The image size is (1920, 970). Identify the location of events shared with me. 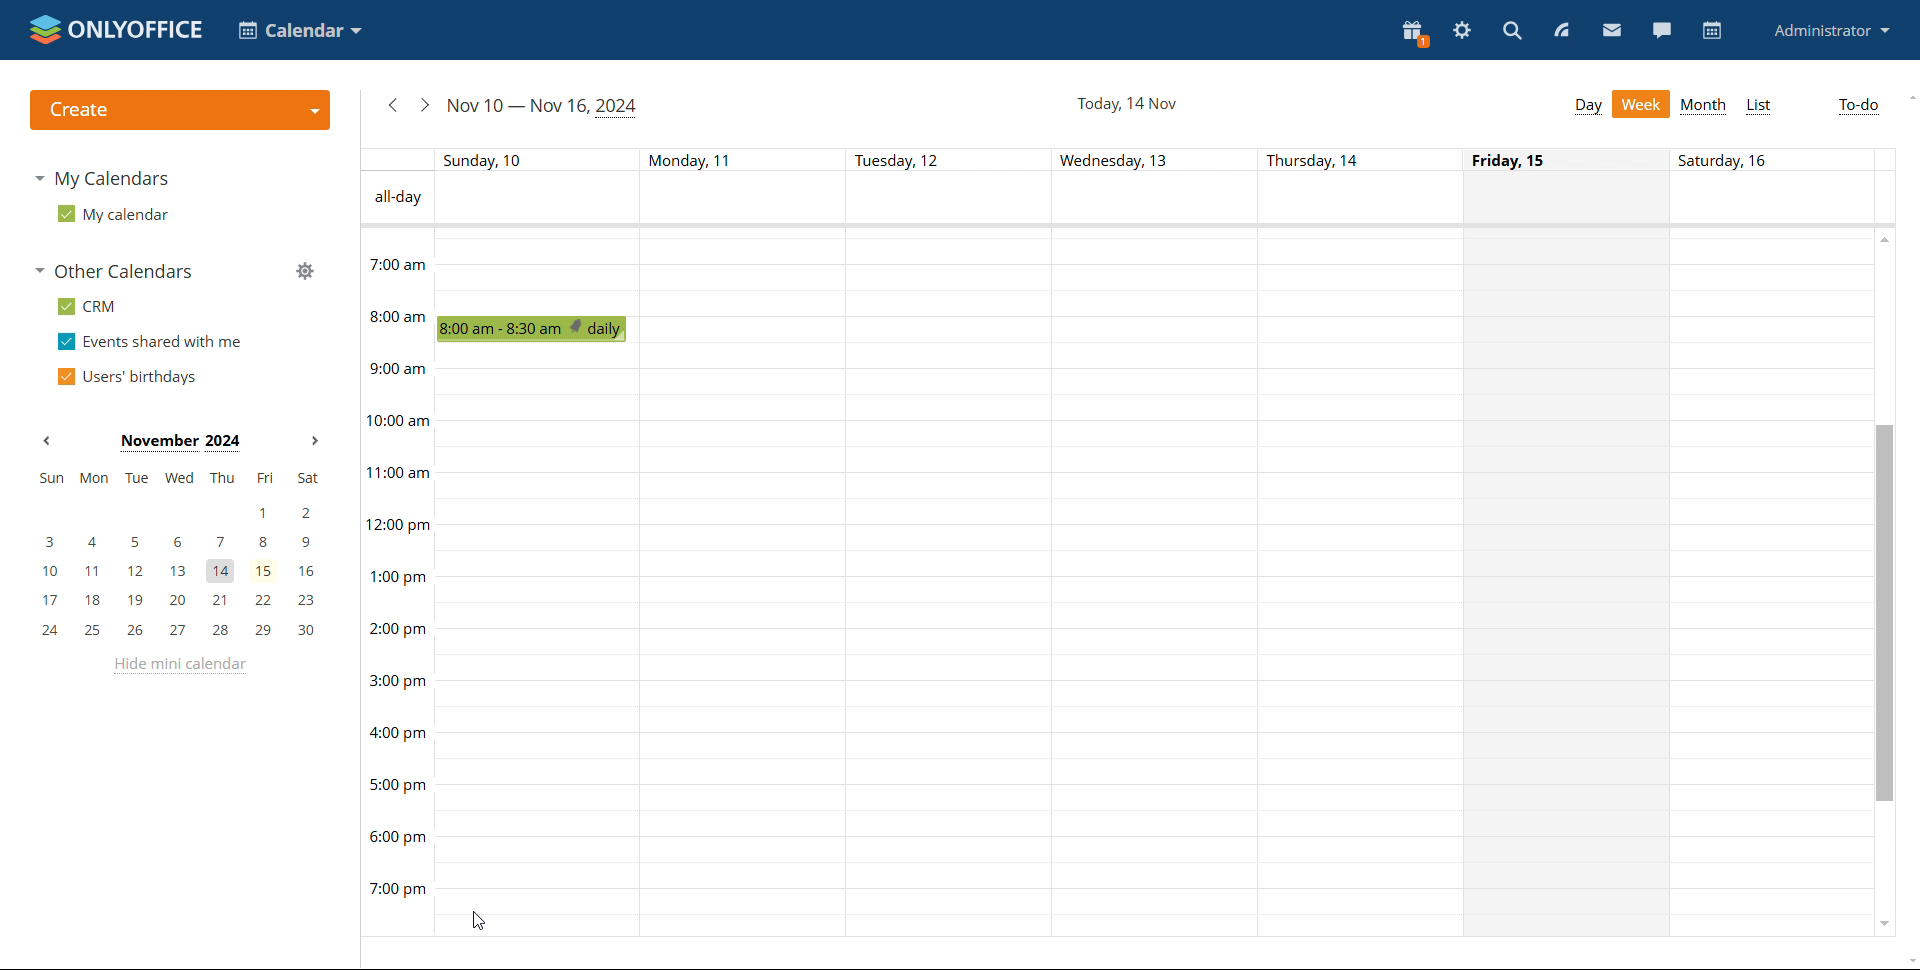
(150, 342).